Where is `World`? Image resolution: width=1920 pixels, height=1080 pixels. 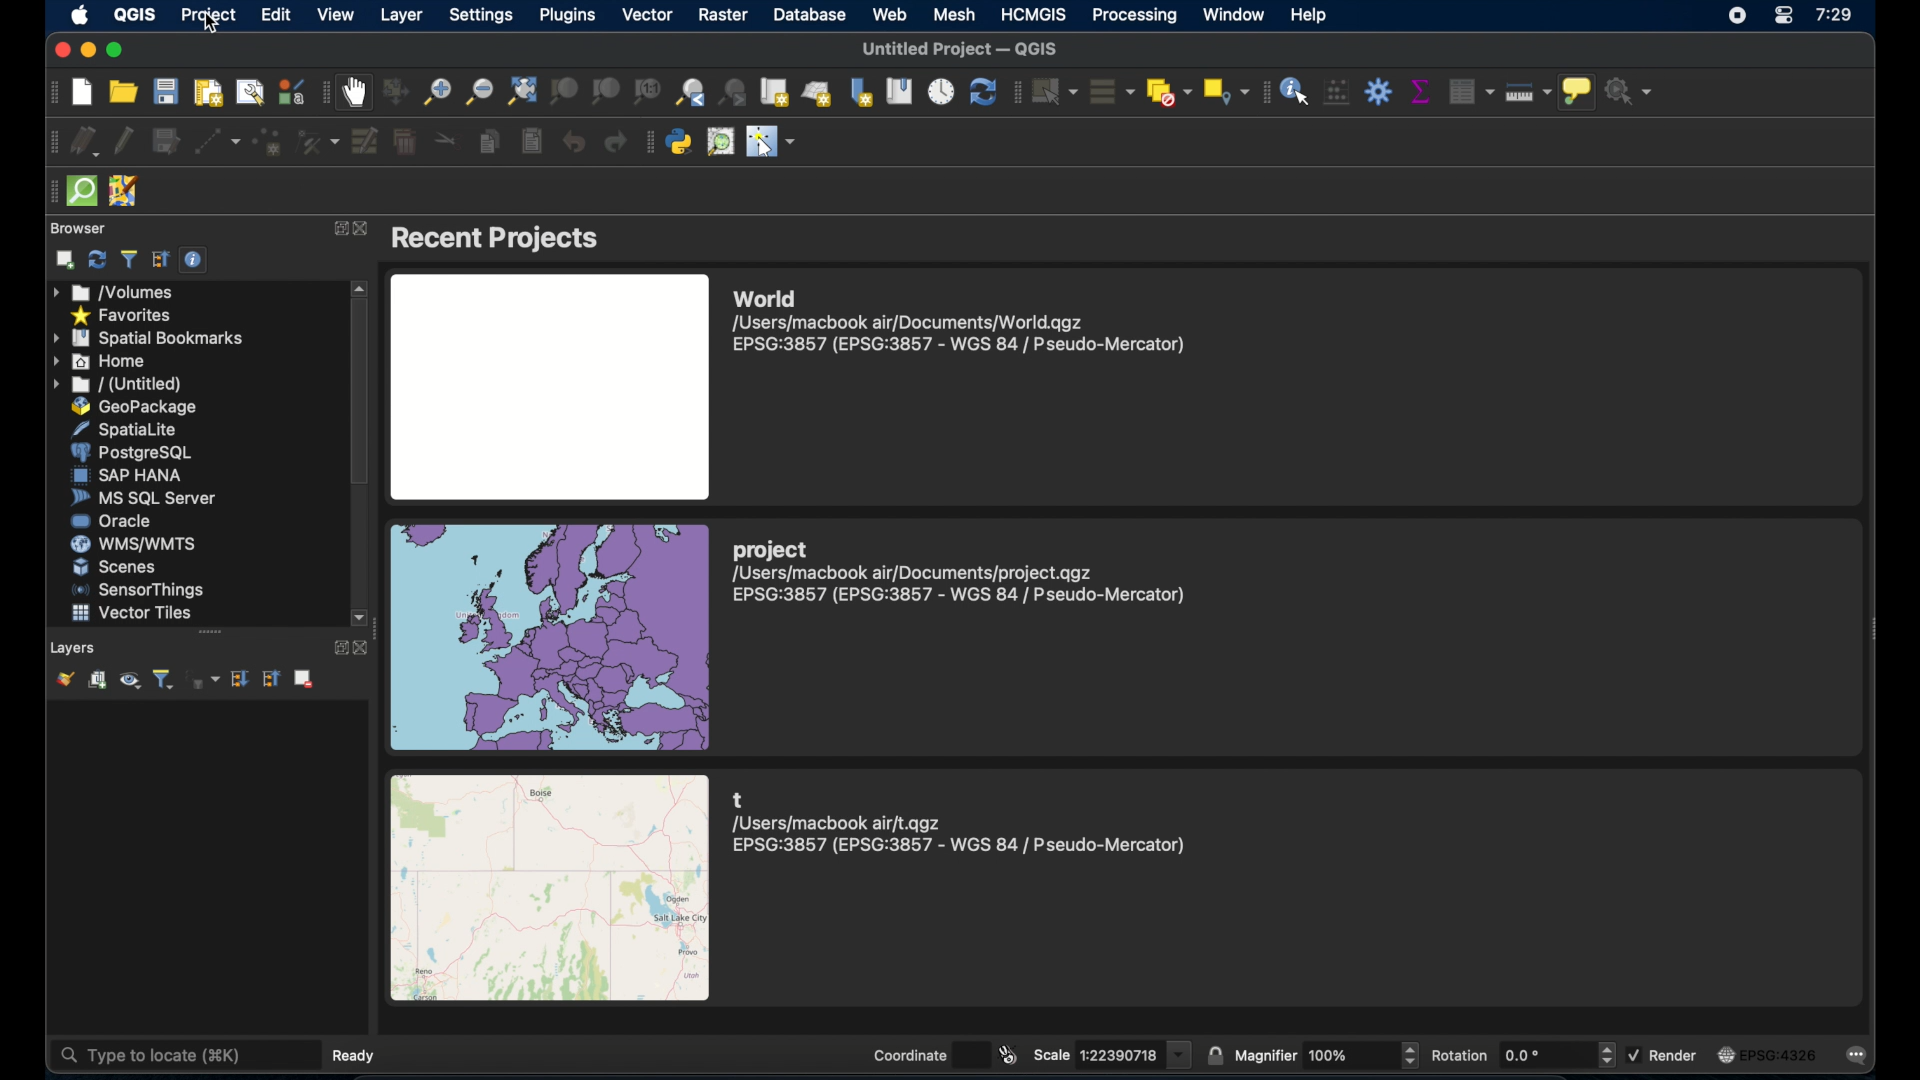 World is located at coordinates (766, 299).